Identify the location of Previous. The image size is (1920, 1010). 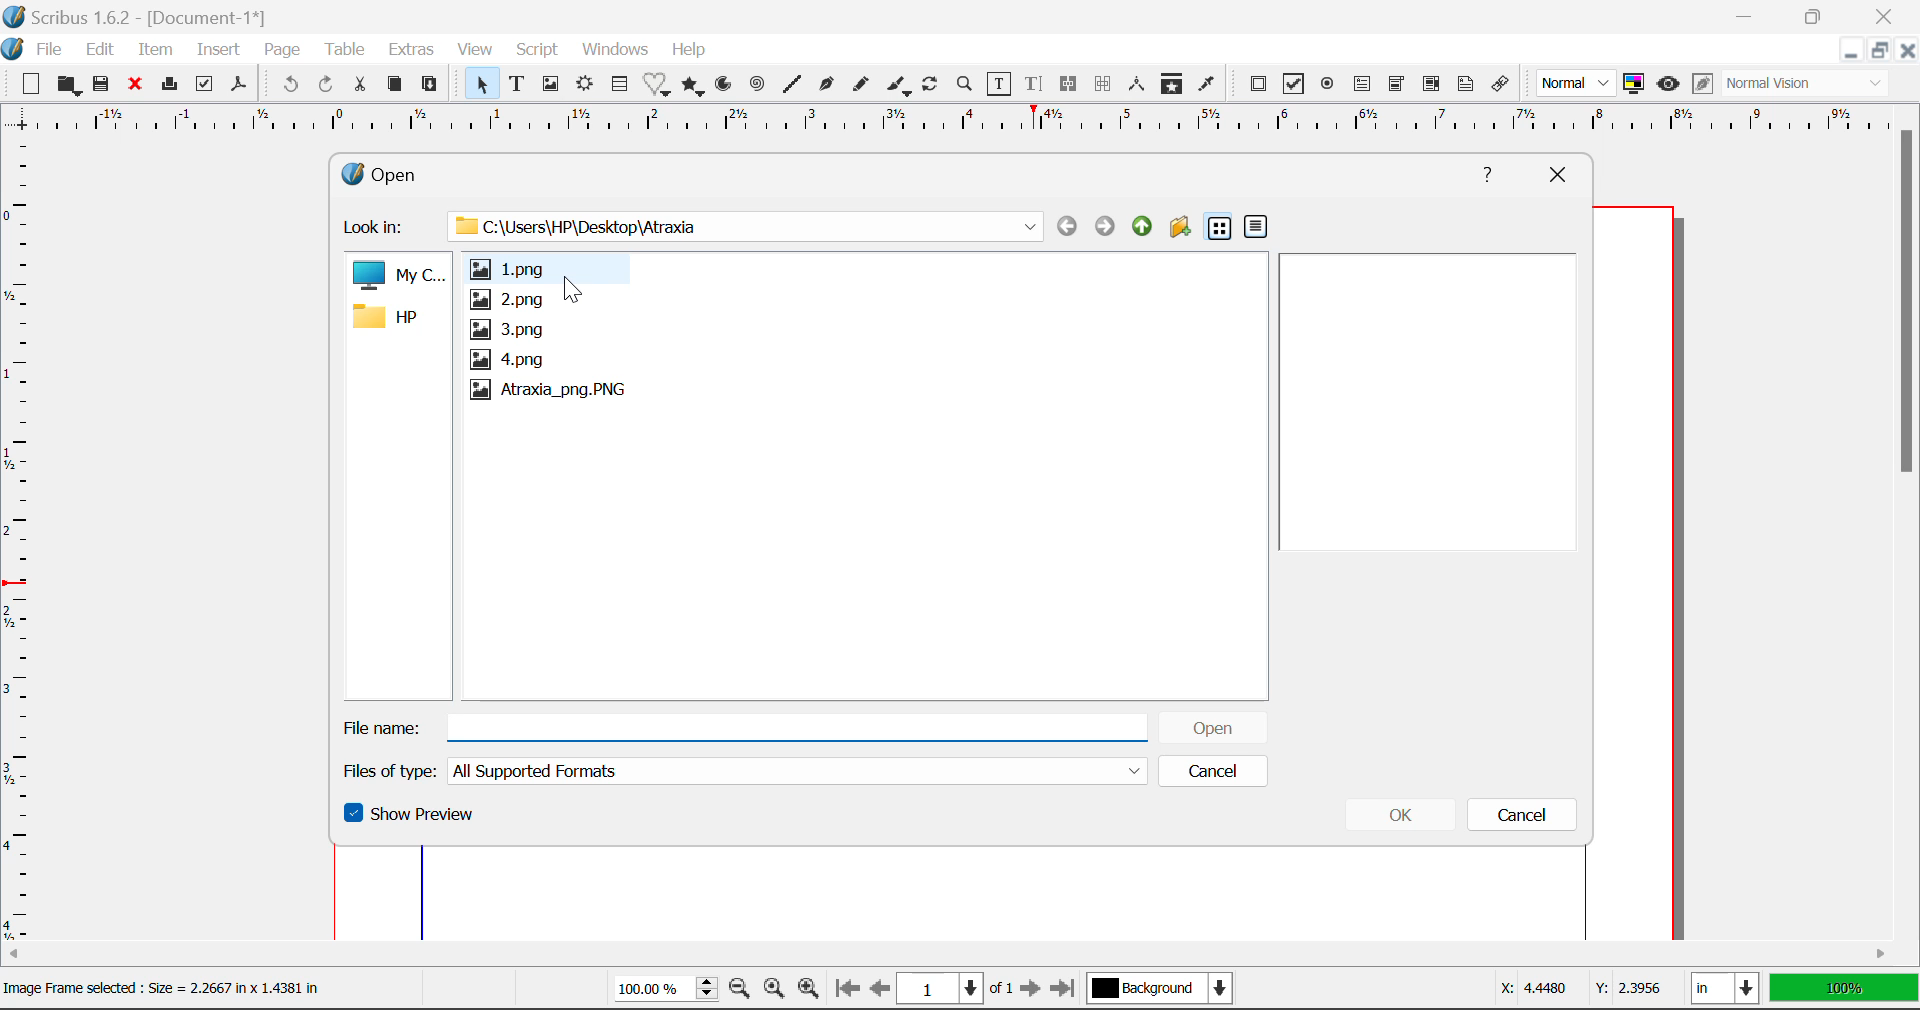
(881, 990).